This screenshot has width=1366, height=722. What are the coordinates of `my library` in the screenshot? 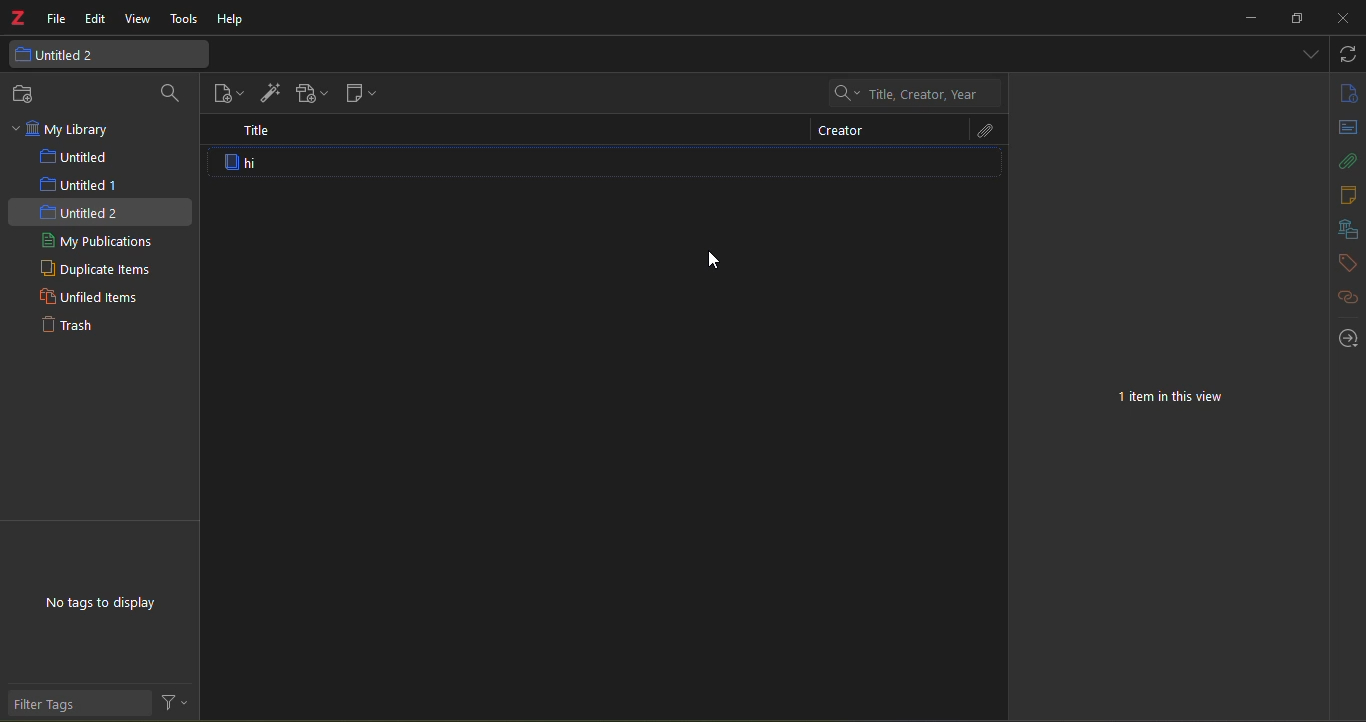 It's located at (72, 127).